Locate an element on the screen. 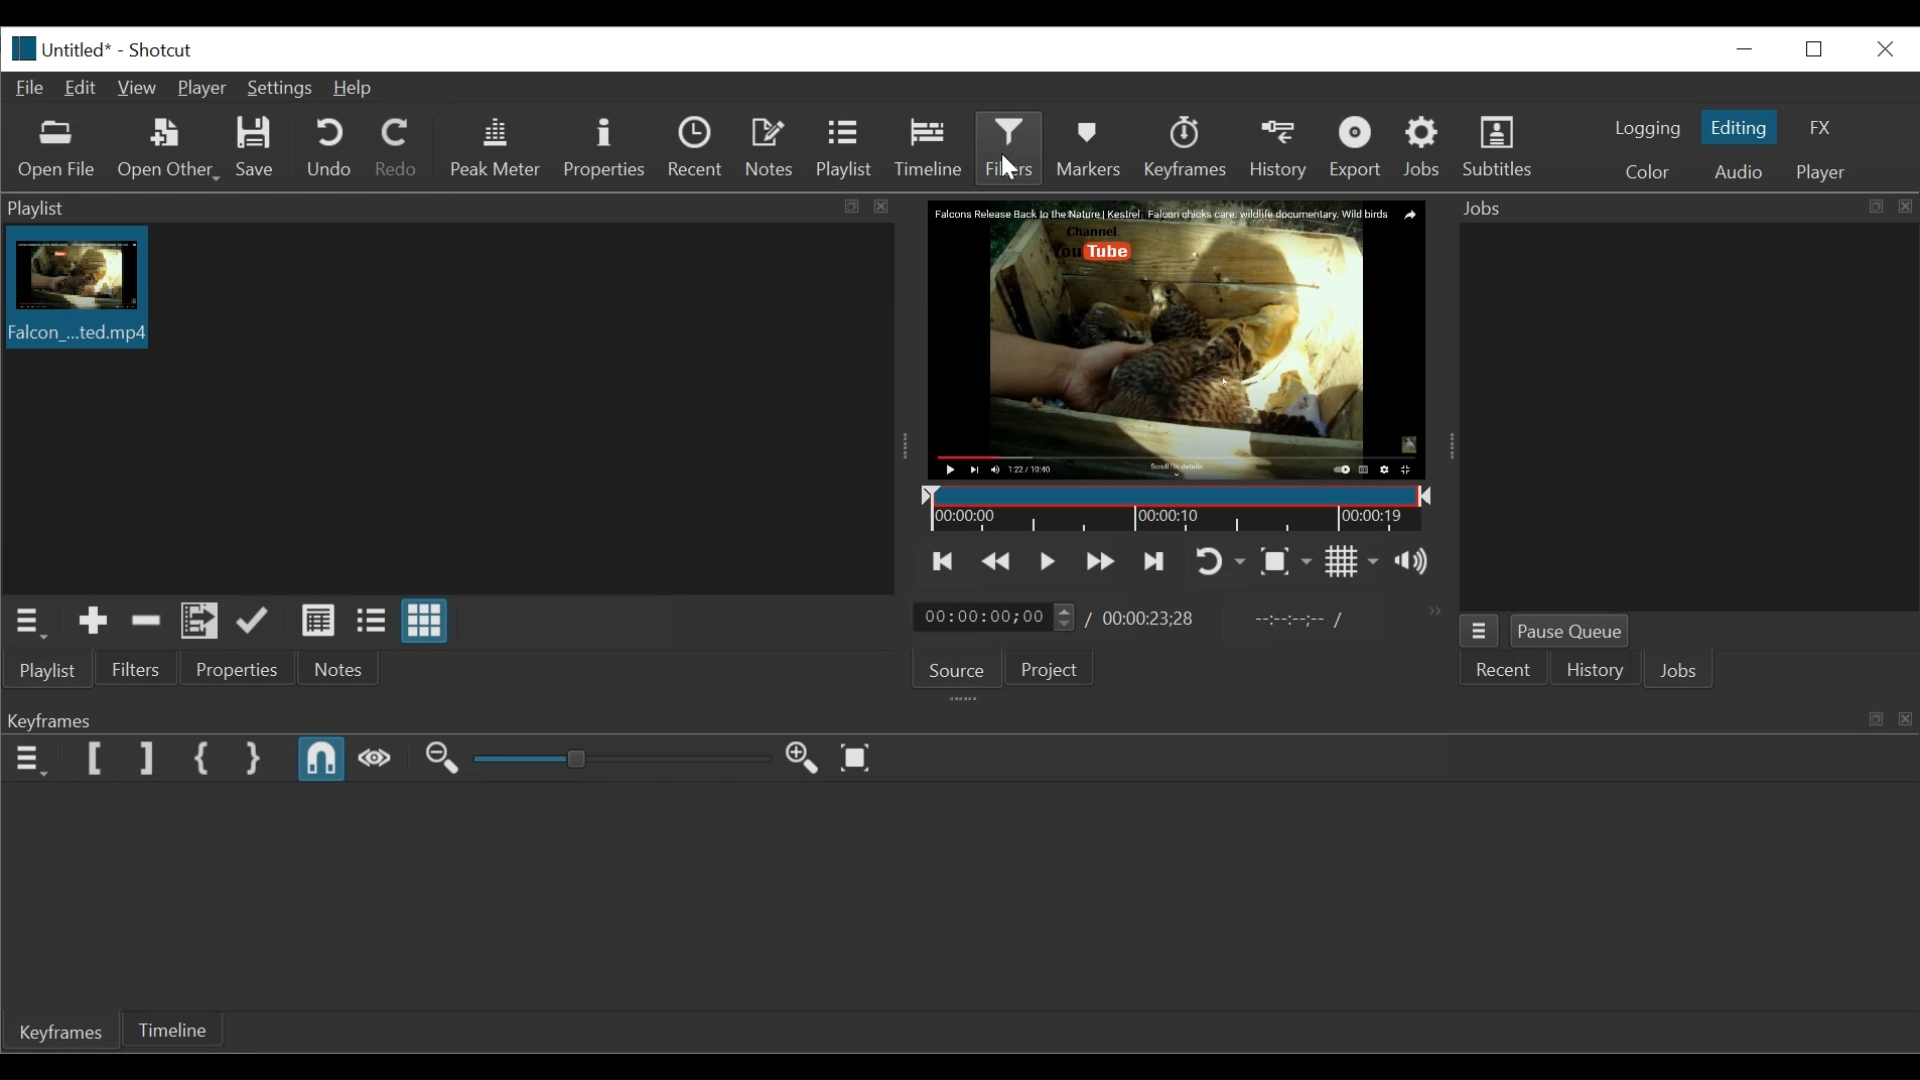  Play forward quickly is located at coordinates (1096, 562).